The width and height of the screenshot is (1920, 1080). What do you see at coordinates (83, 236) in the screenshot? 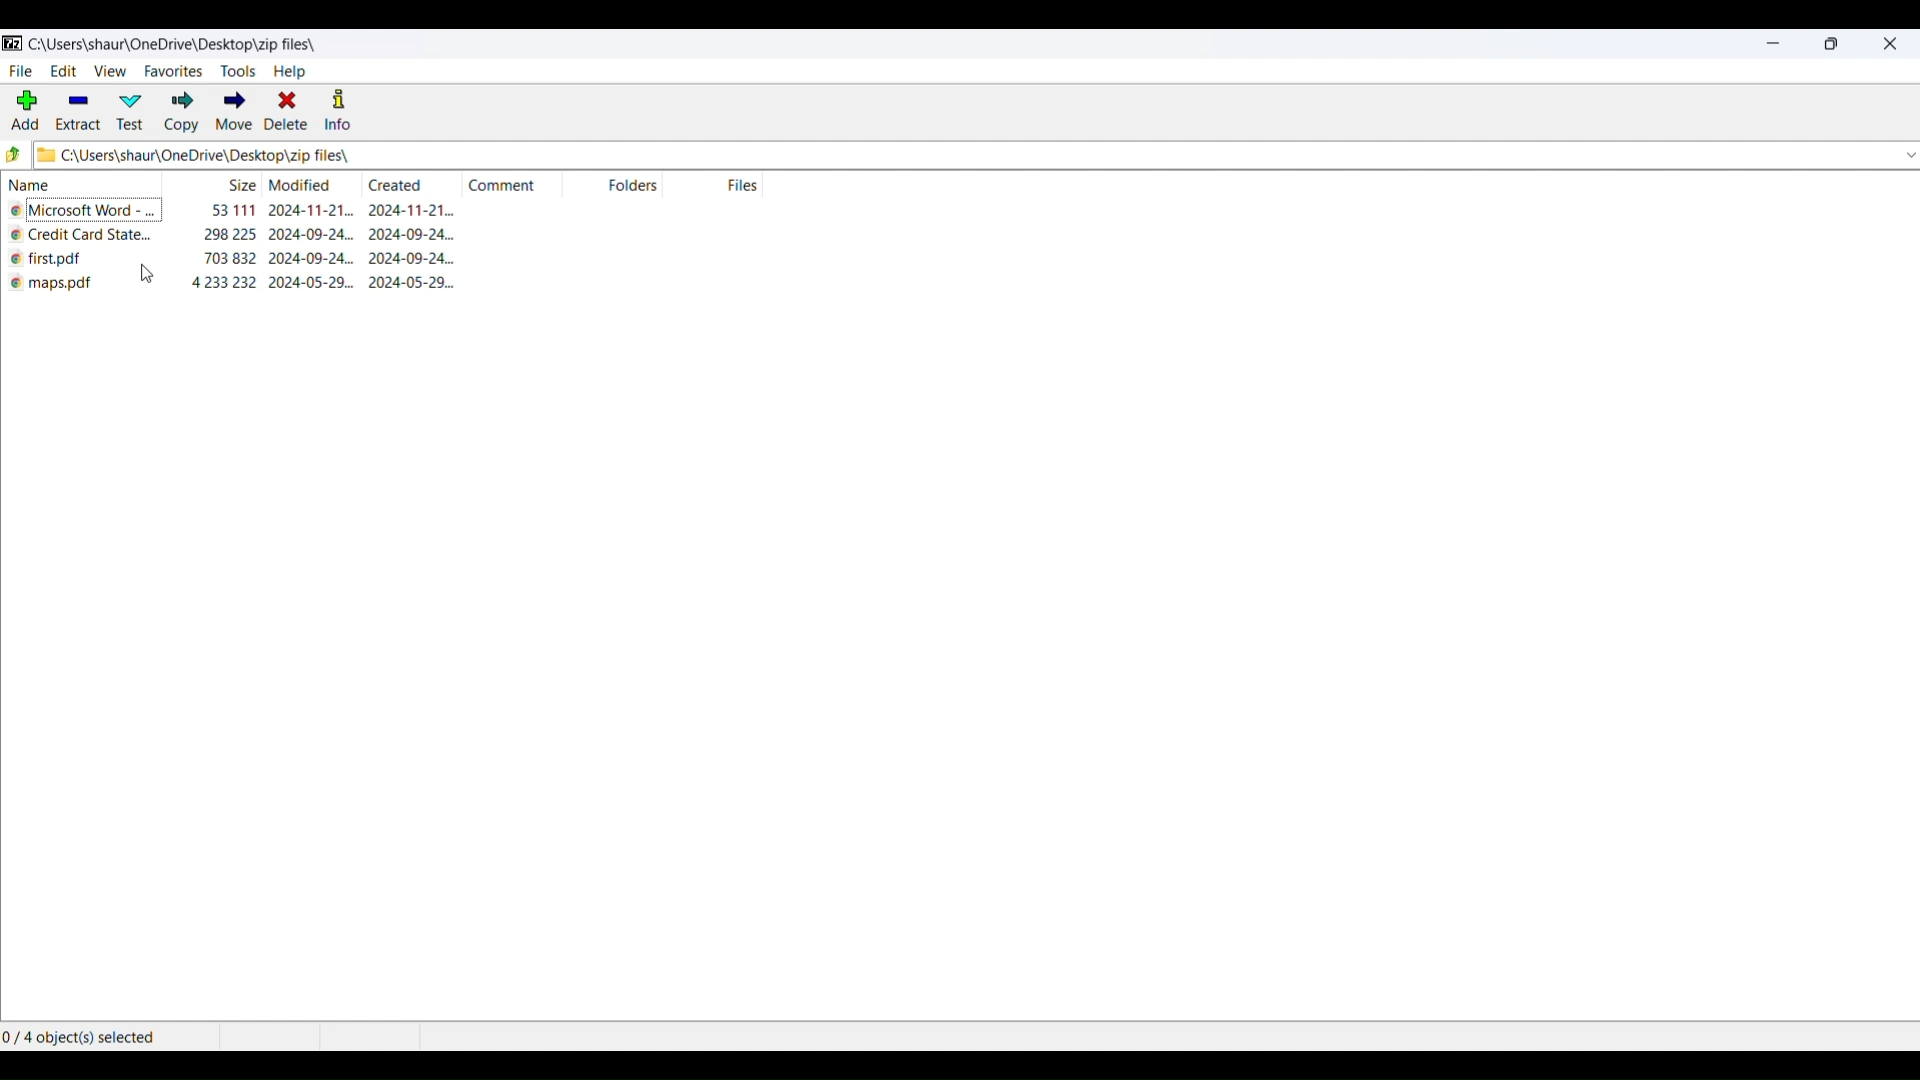
I see `file name` at bounding box center [83, 236].